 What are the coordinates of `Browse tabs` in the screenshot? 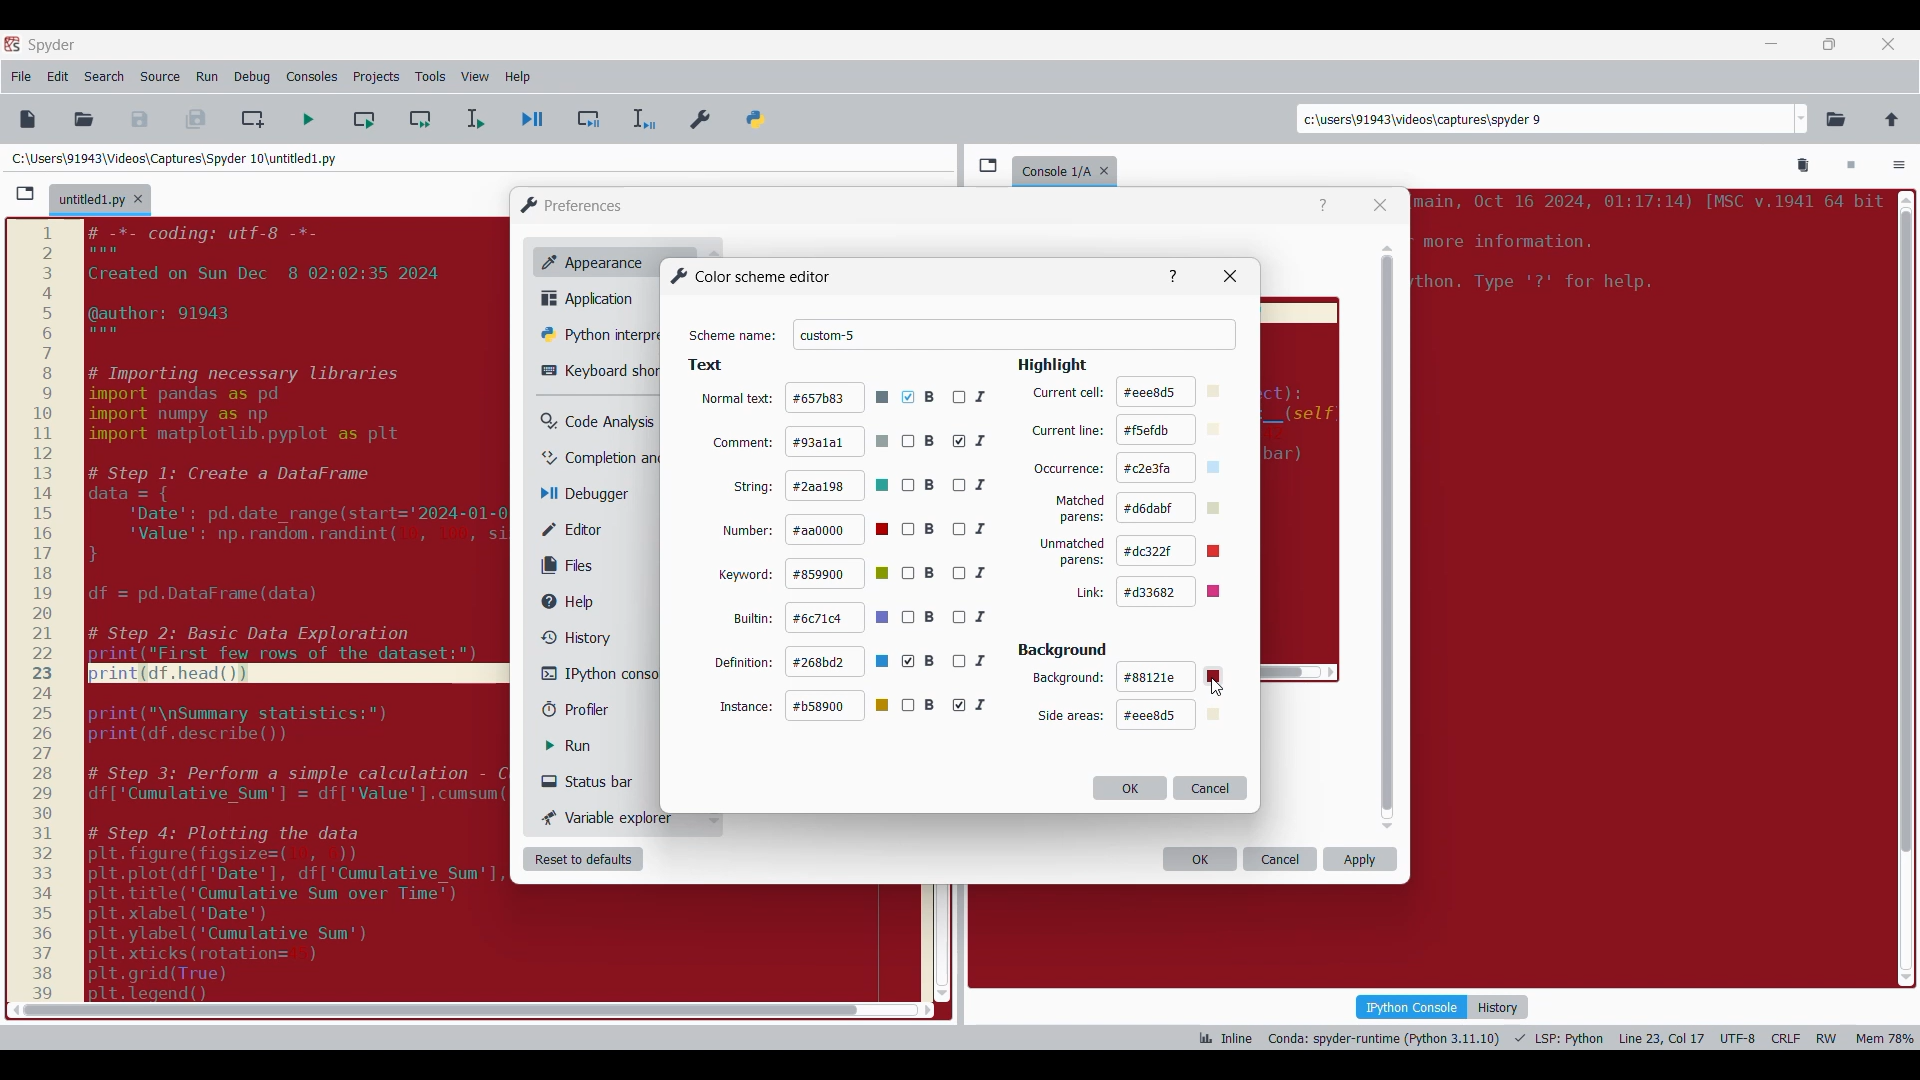 It's located at (25, 194).